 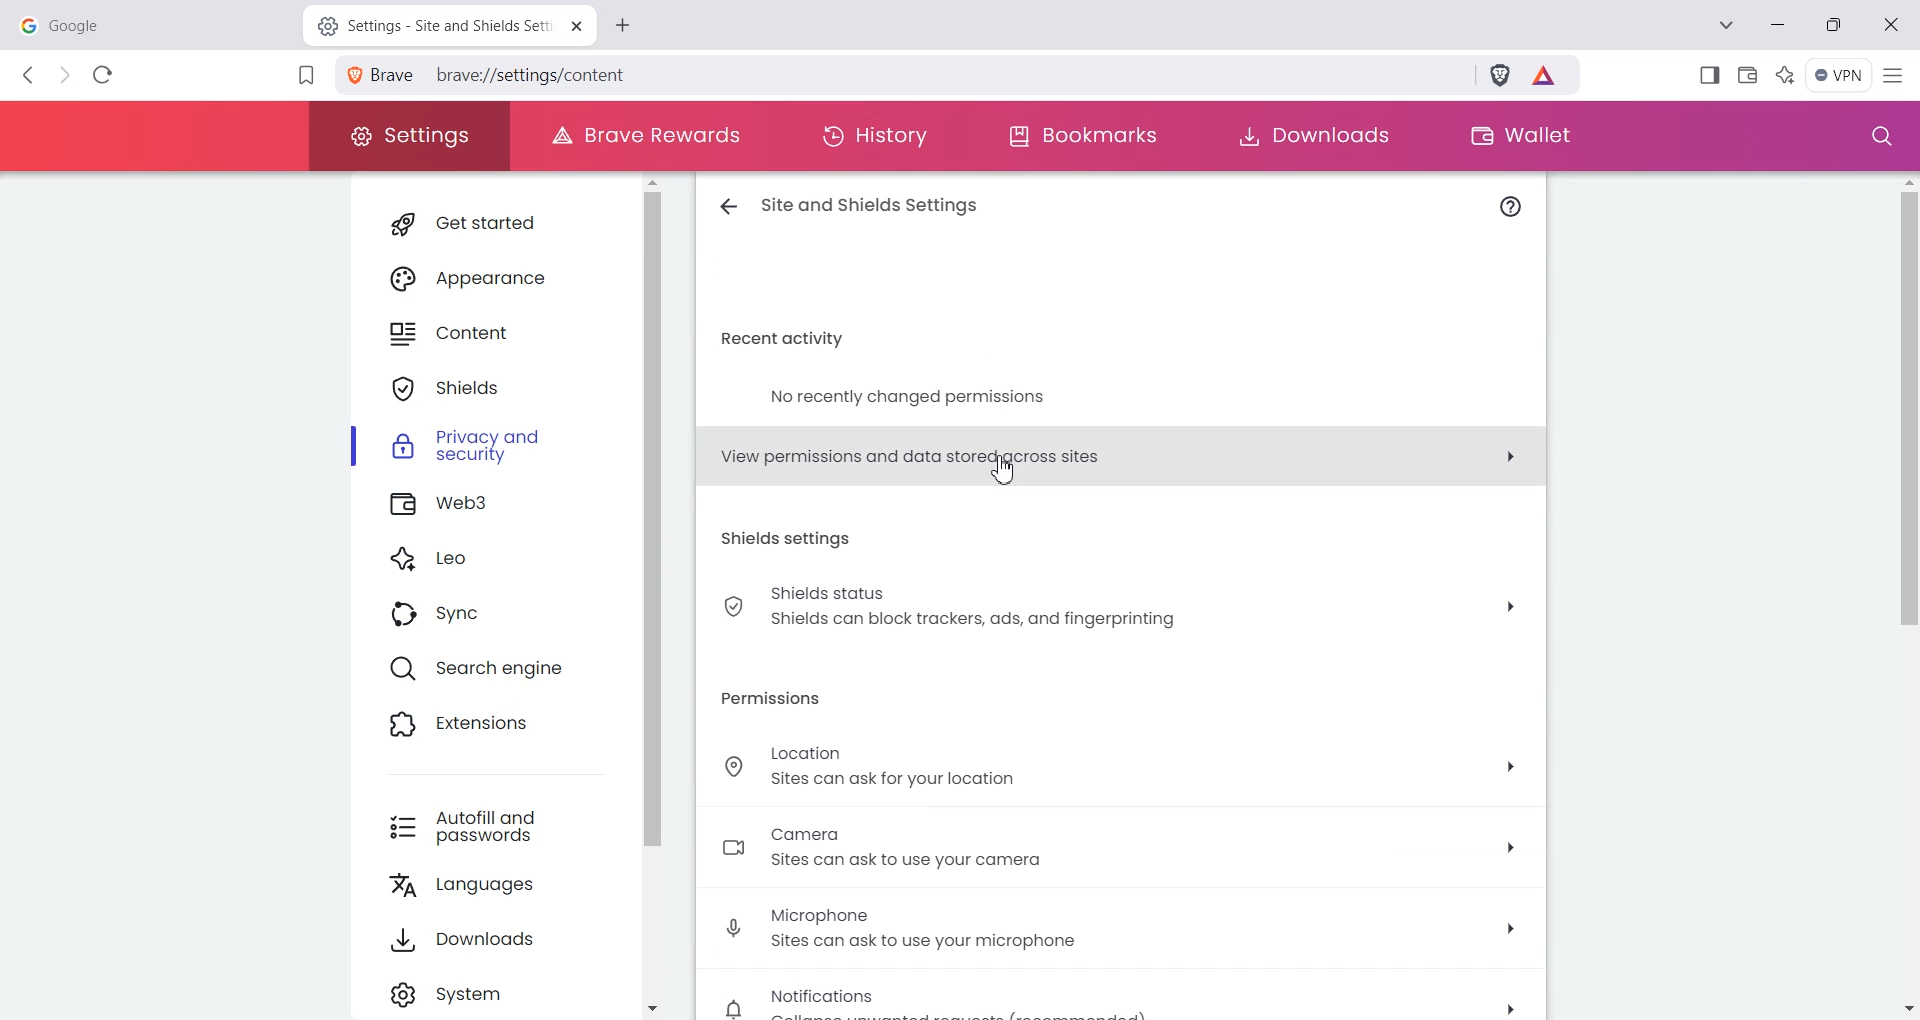 I want to click on Content, so click(x=493, y=334).